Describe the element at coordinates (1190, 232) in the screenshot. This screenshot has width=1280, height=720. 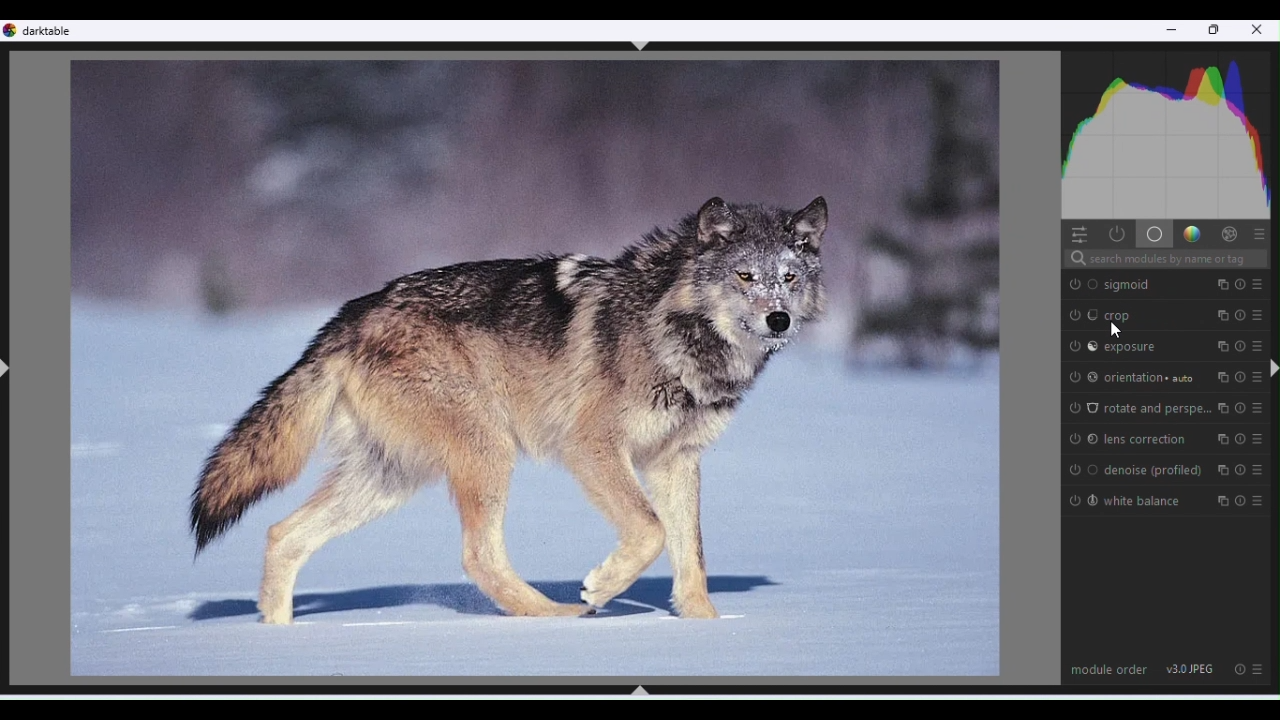
I see `Gradient` at that location.